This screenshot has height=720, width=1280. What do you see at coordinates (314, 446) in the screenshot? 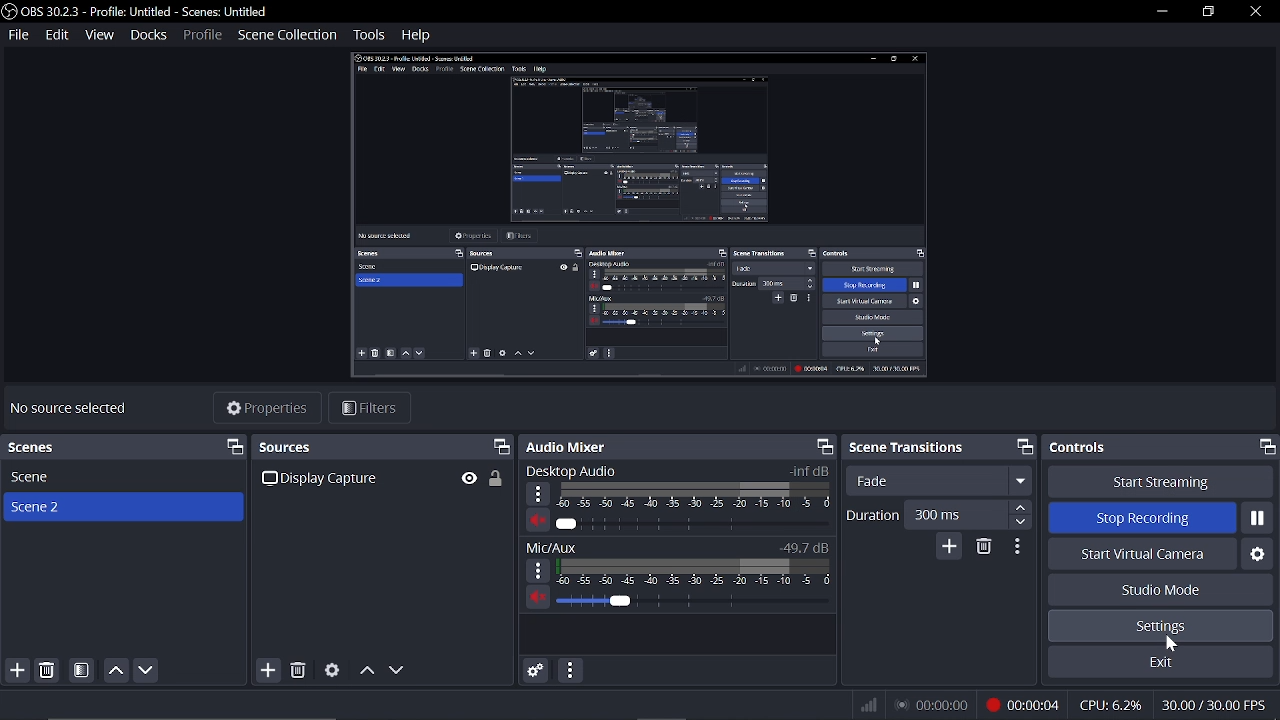
I see `sources` at bounding box center [314, 446].